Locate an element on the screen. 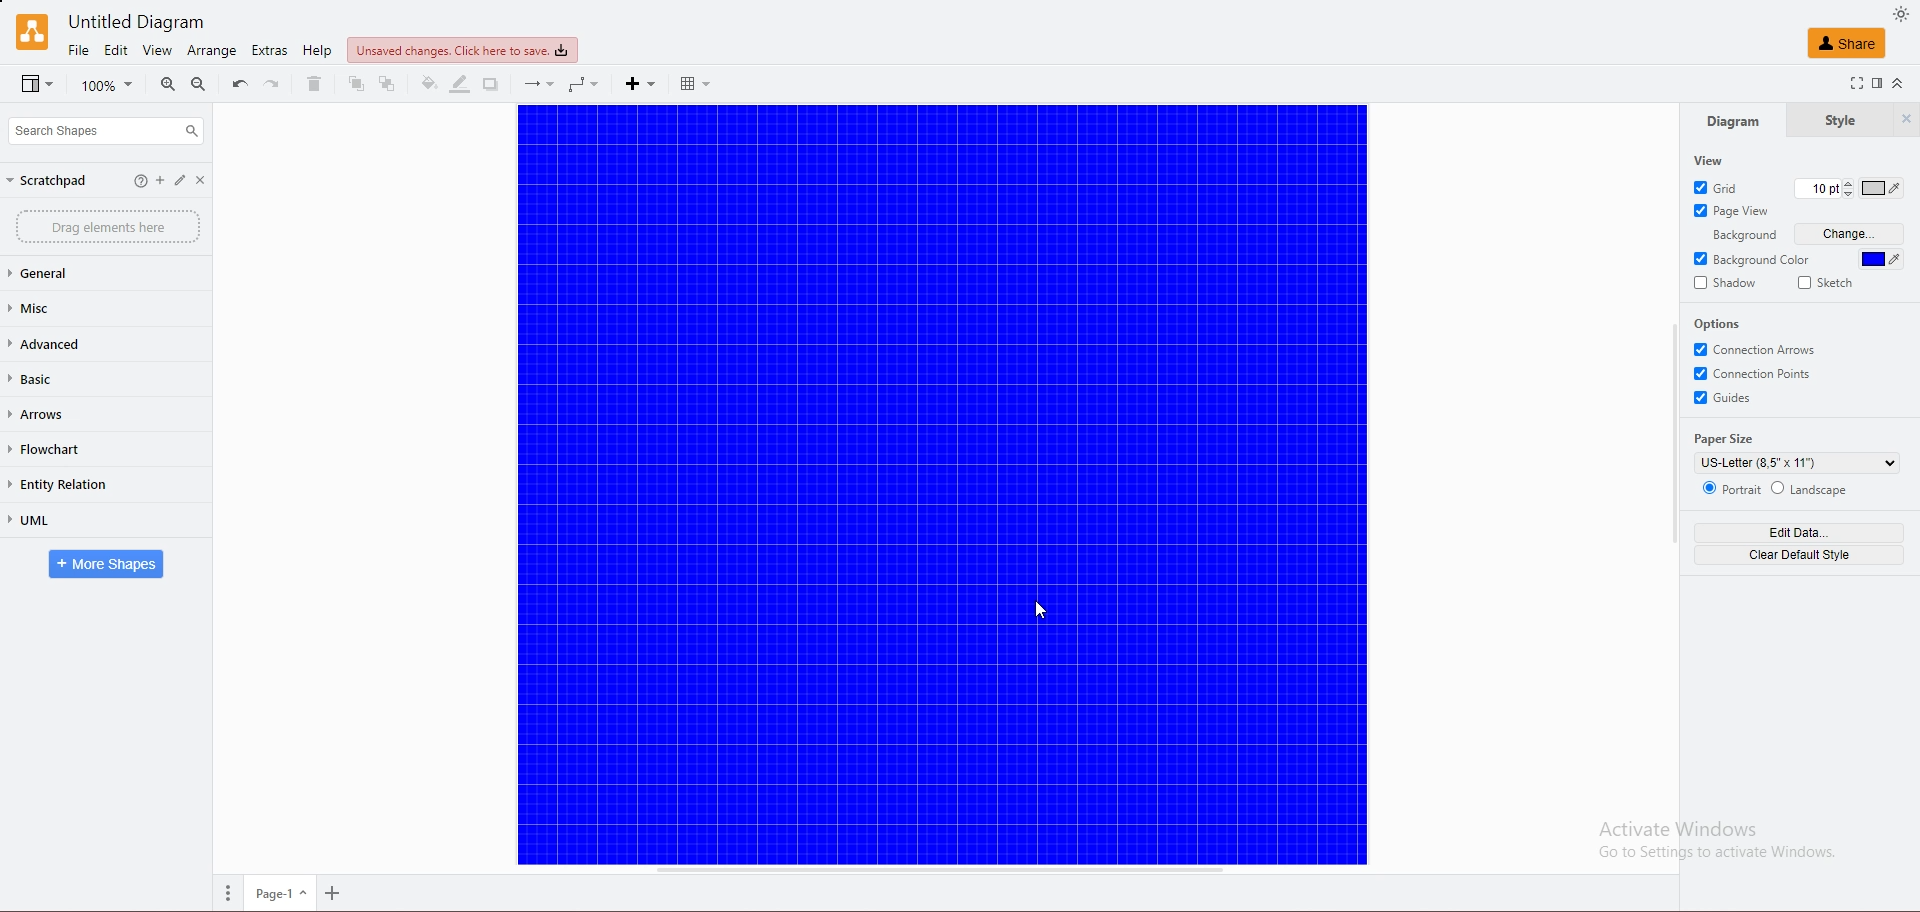 Image resolution: width=1920 pixels, height=912 pixels. hide is located at coordinates (1906, 120).